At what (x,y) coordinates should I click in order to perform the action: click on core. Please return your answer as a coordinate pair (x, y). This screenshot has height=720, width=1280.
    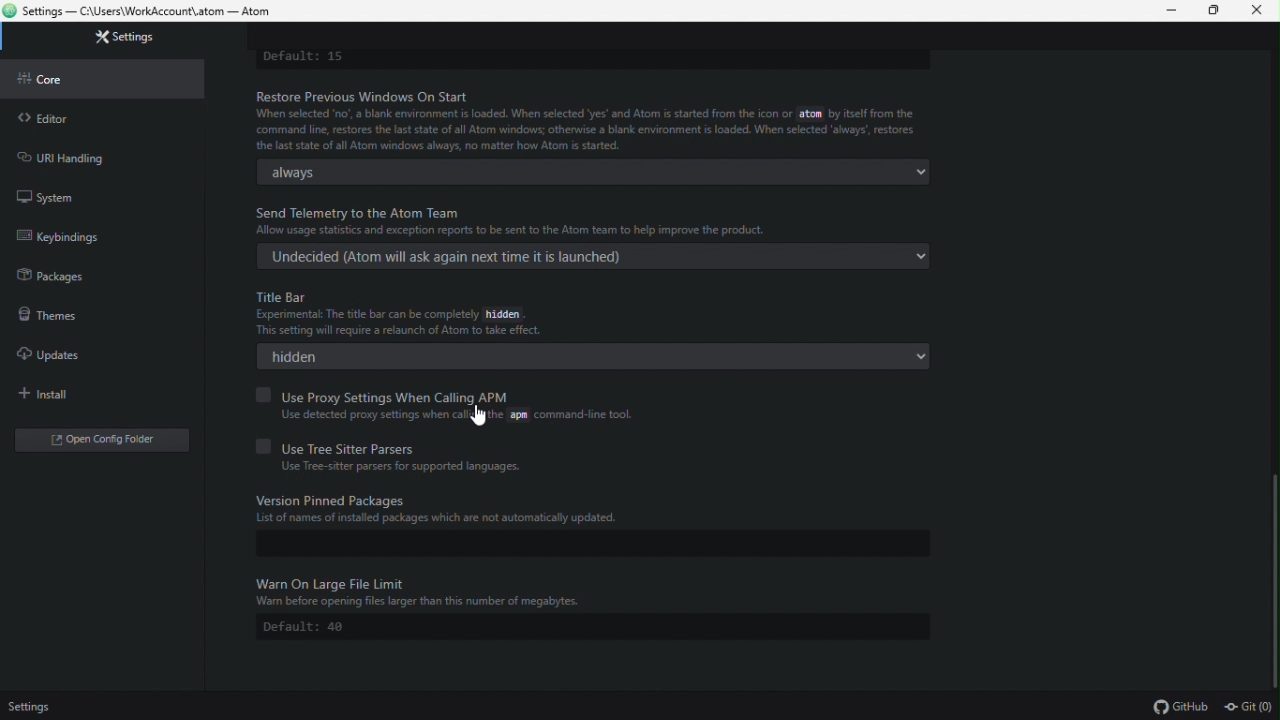
    Looking at the image, I should click on (104, 76).